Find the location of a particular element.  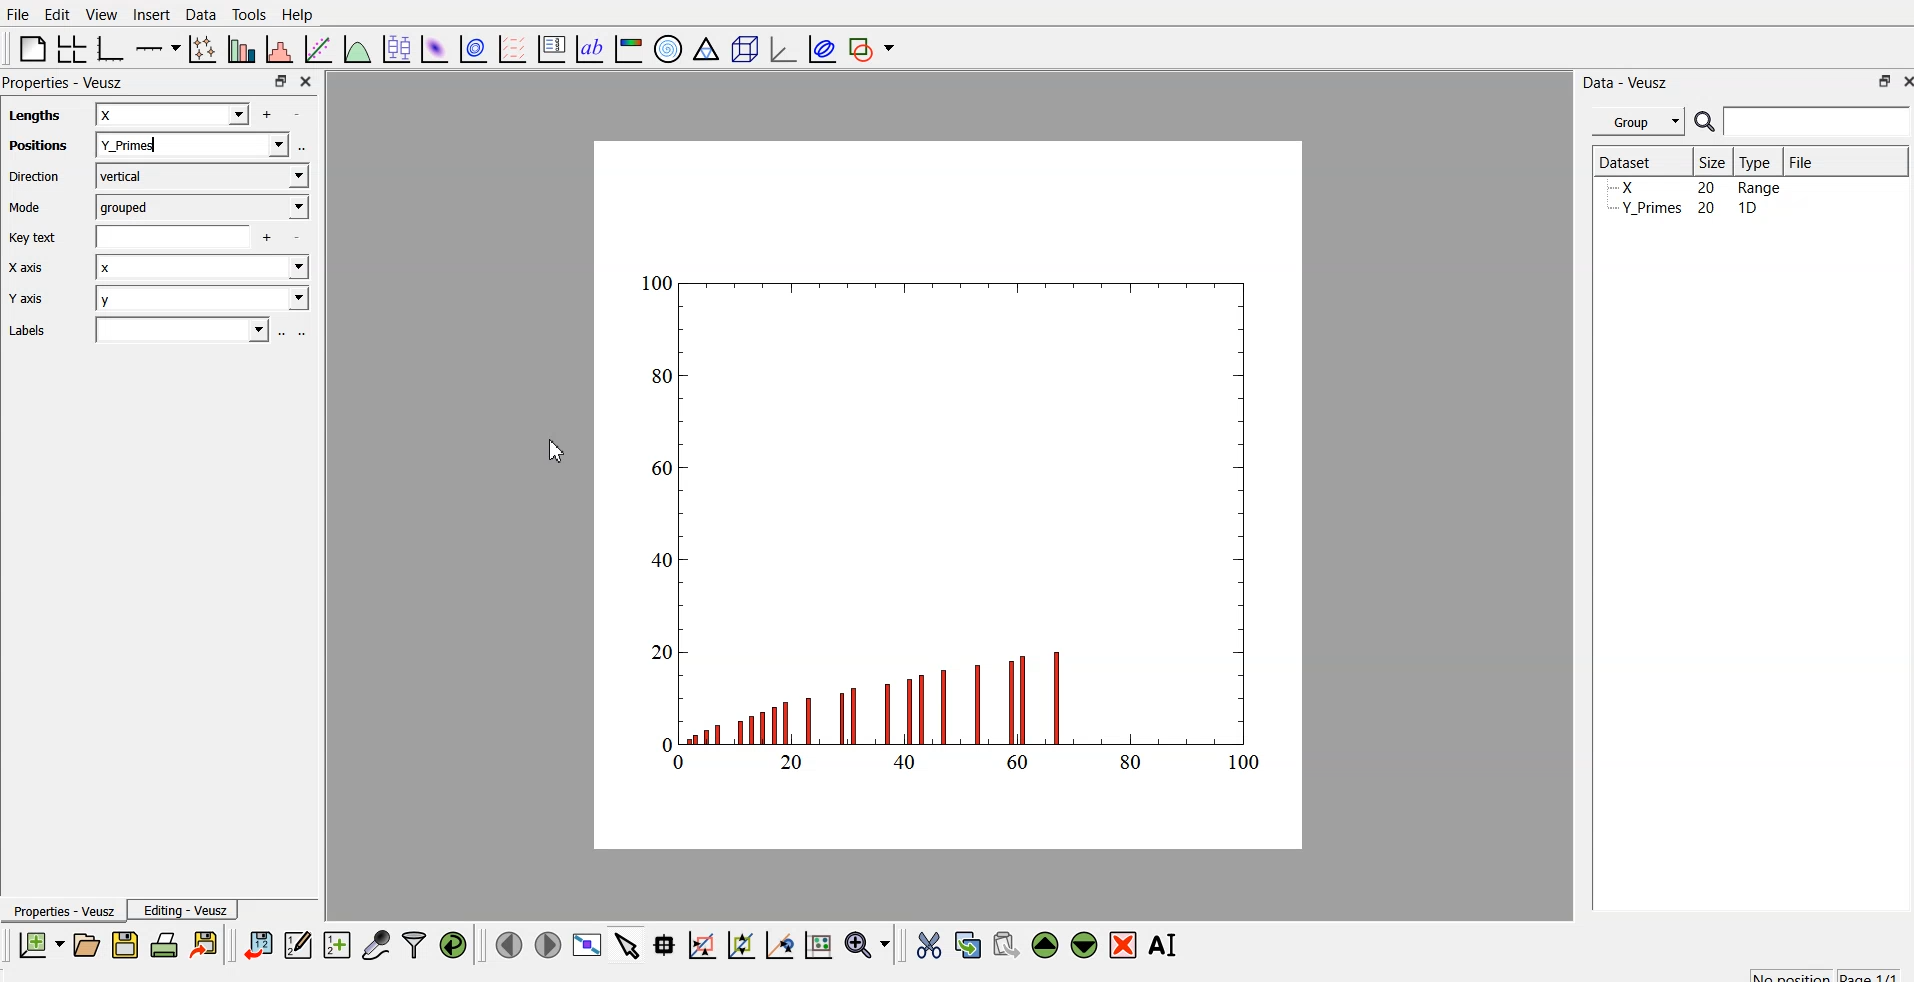

Insert is located at coordinates (151, 14).